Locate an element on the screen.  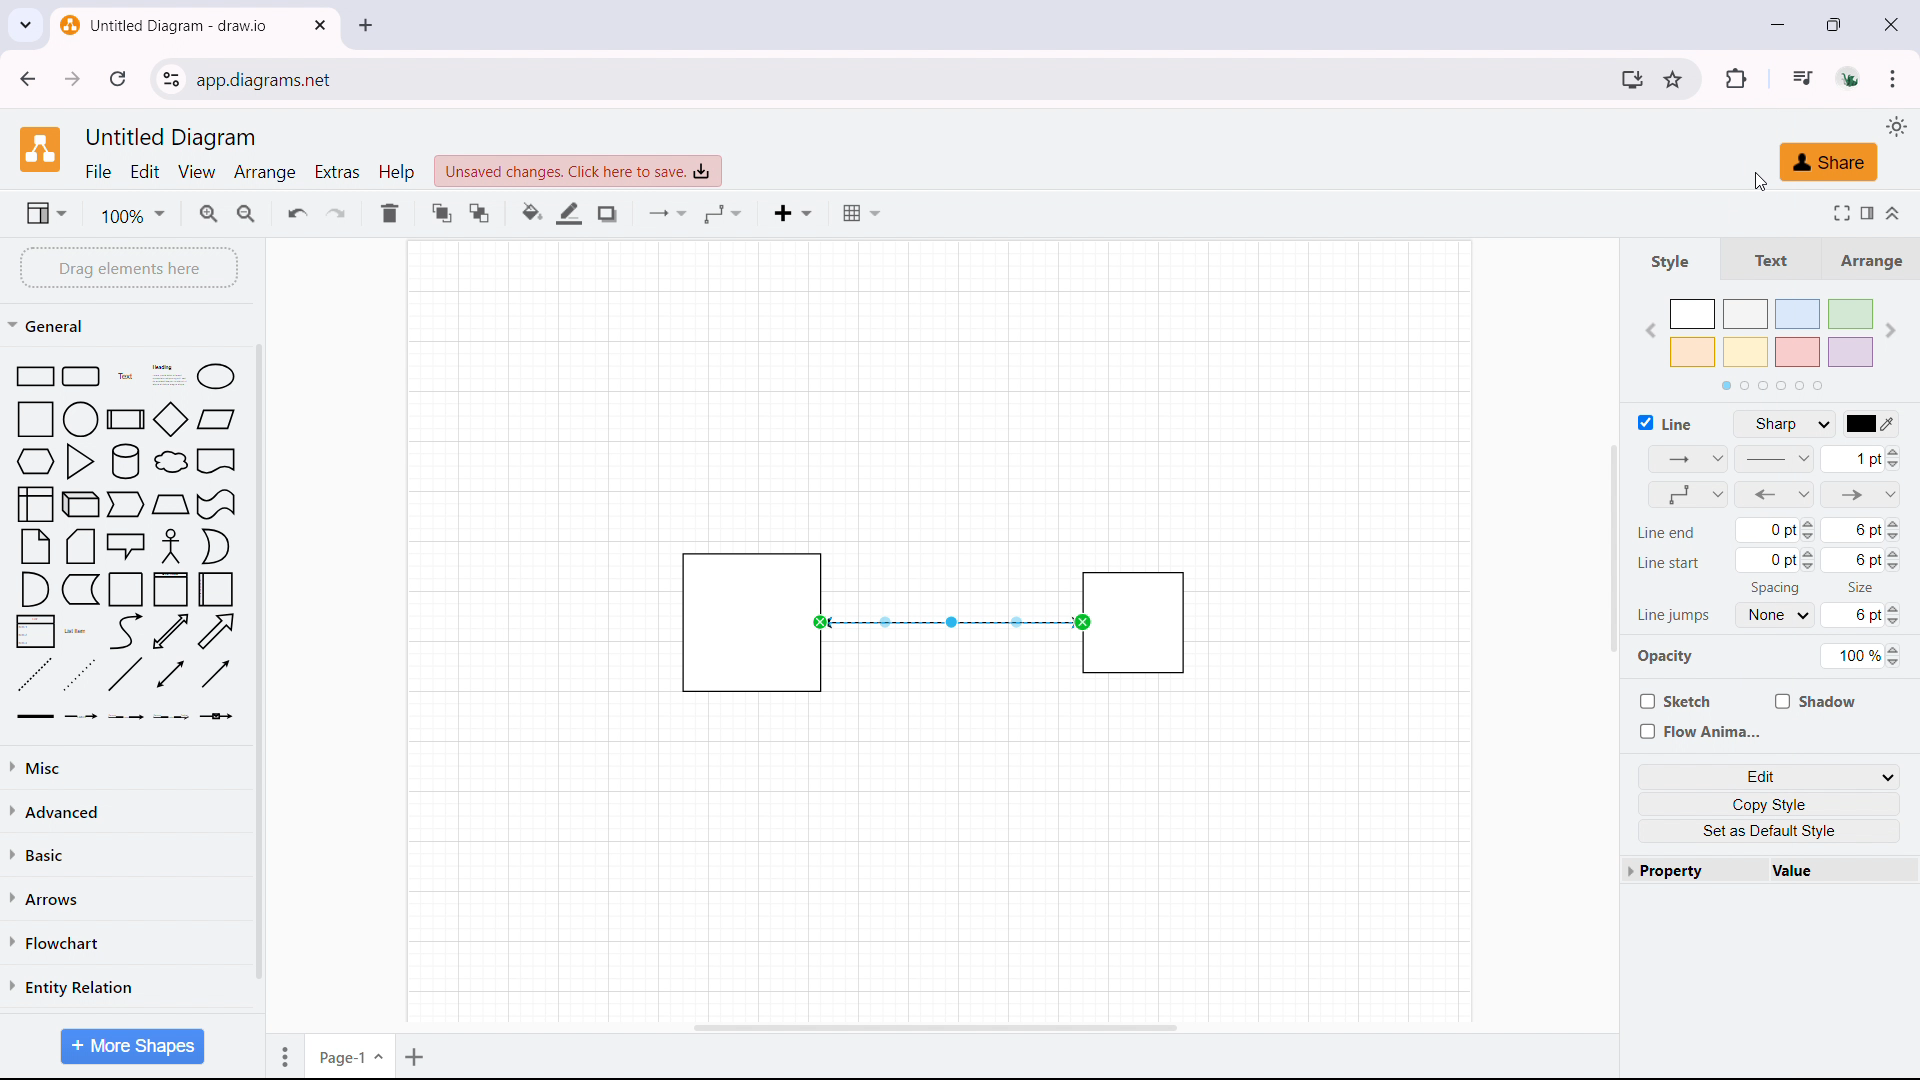
fill color is located at coordinates (532, 214).